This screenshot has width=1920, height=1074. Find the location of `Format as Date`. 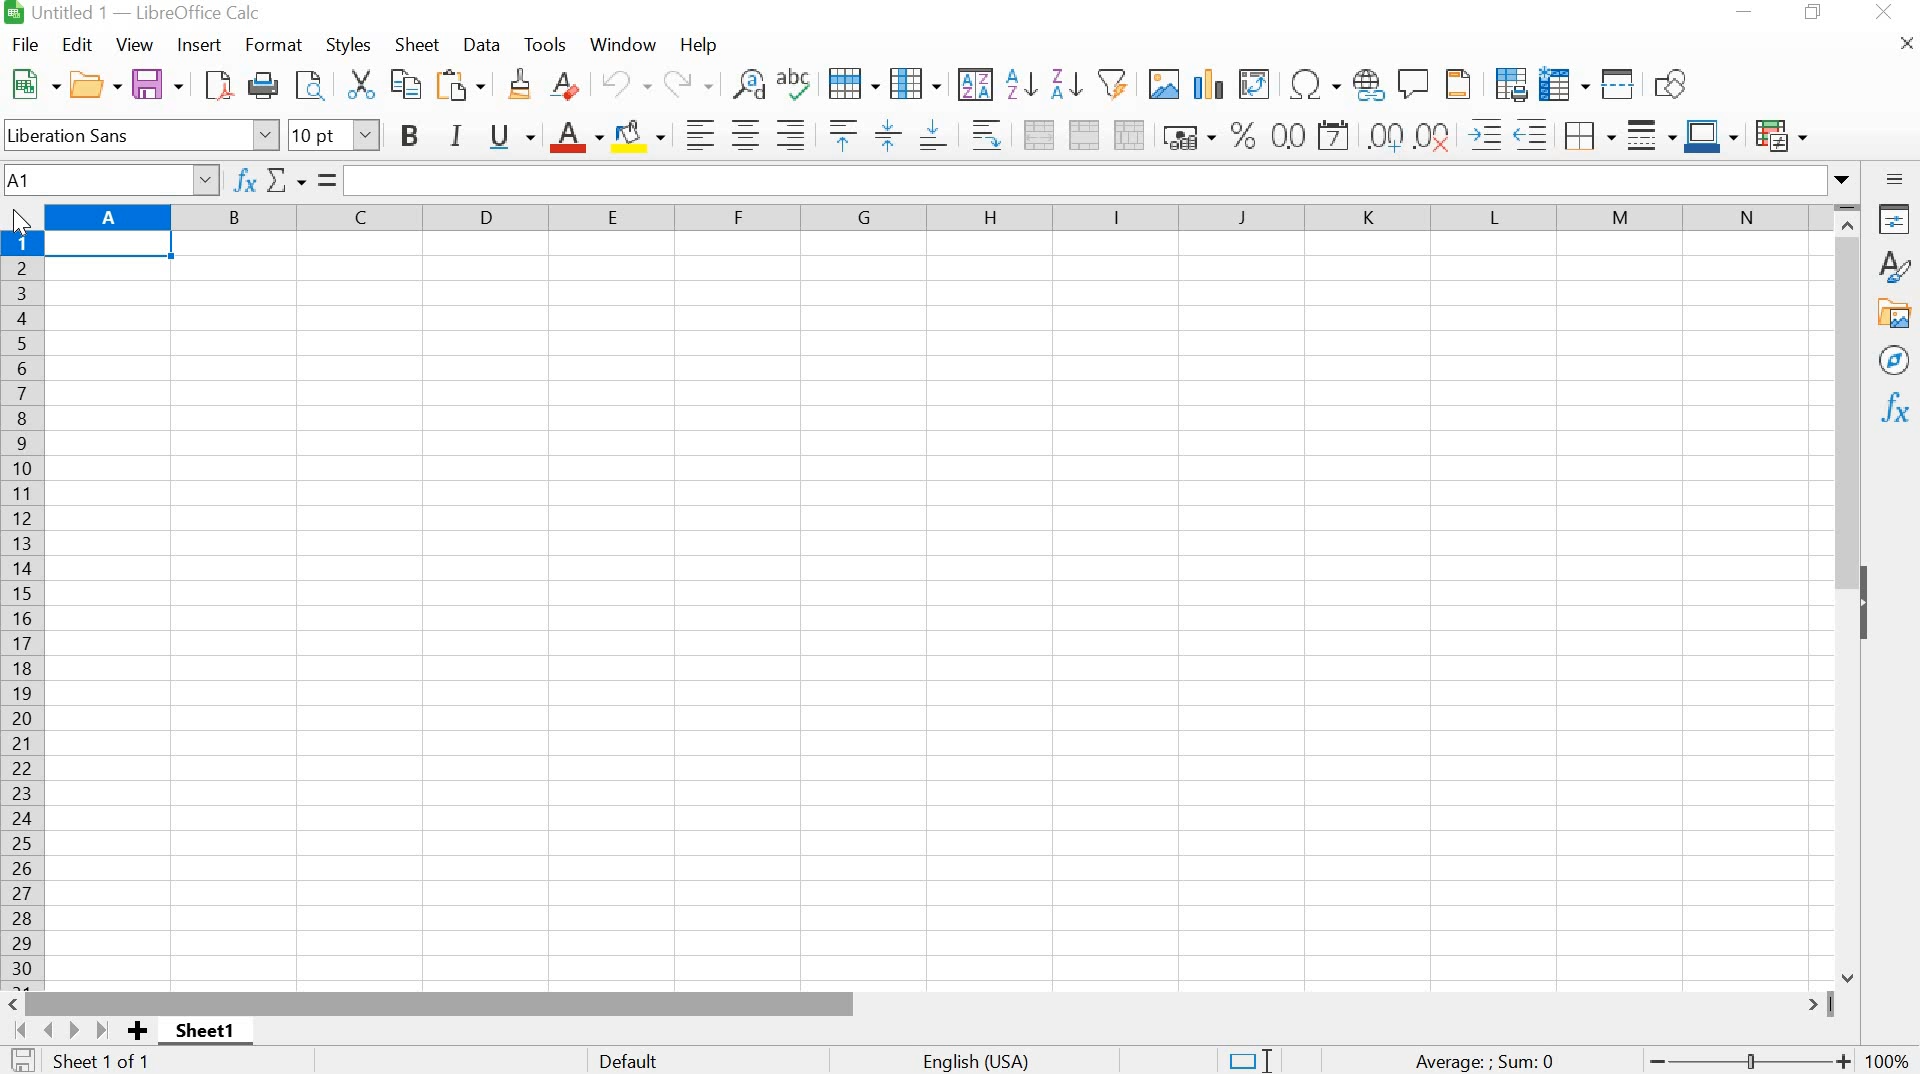

Format as Date is located at coordinates (1334, 136).